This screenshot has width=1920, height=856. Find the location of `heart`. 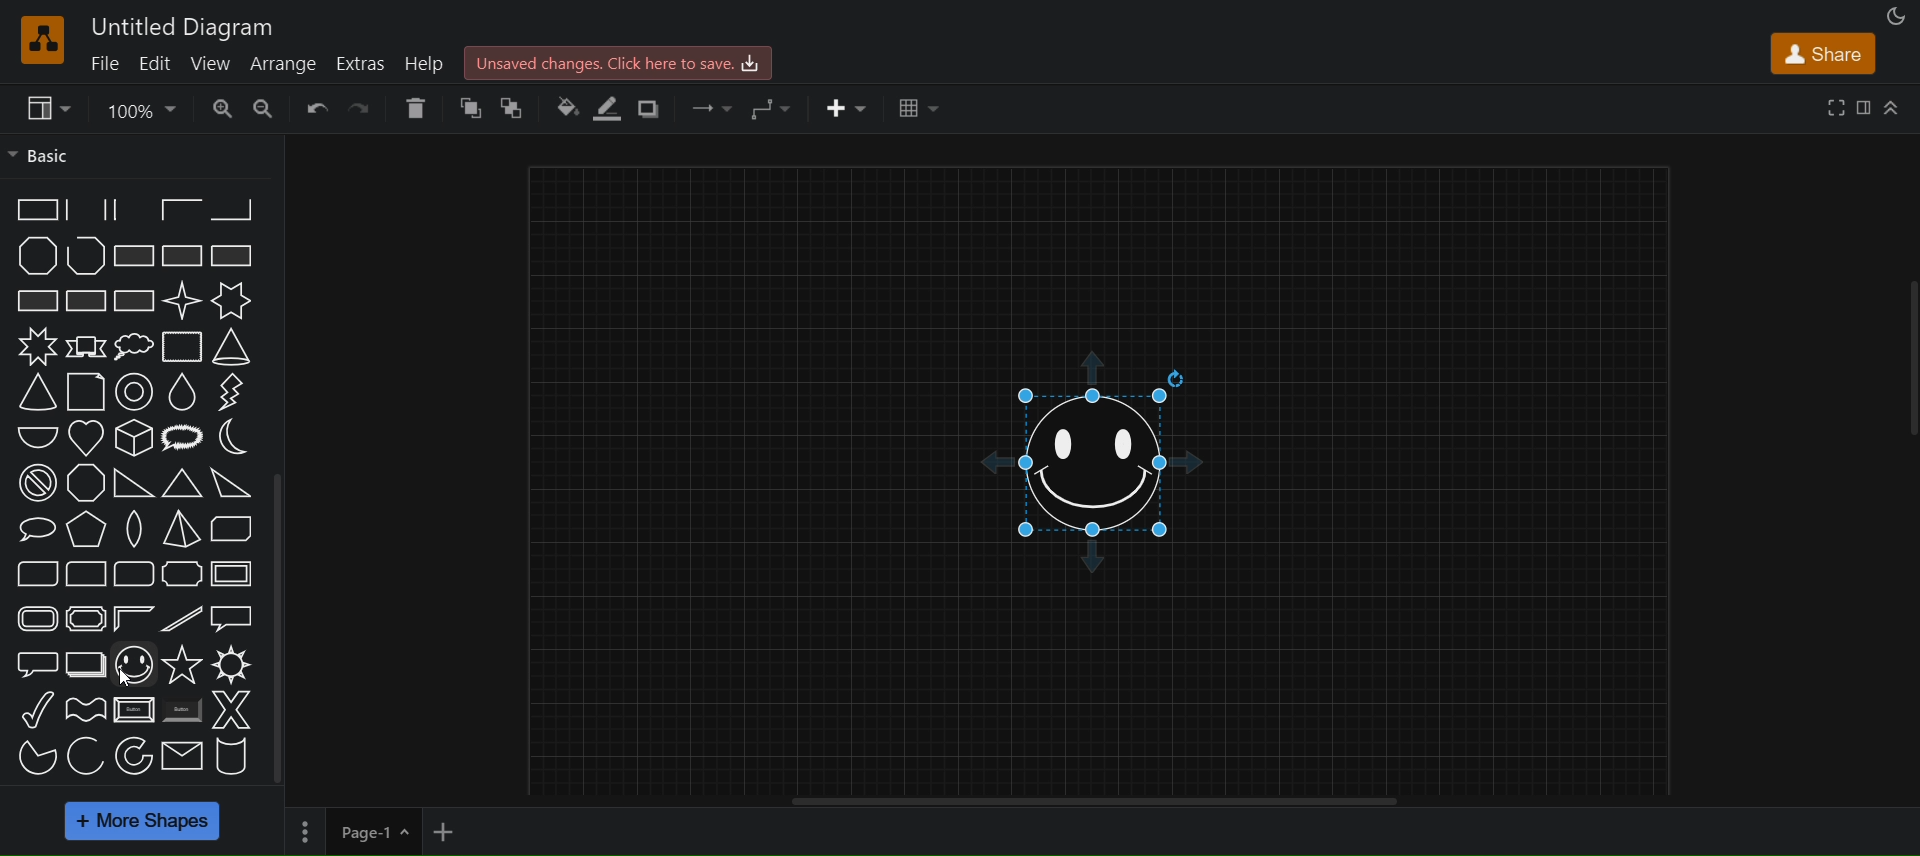

heart is located at coordinates (88, 438).